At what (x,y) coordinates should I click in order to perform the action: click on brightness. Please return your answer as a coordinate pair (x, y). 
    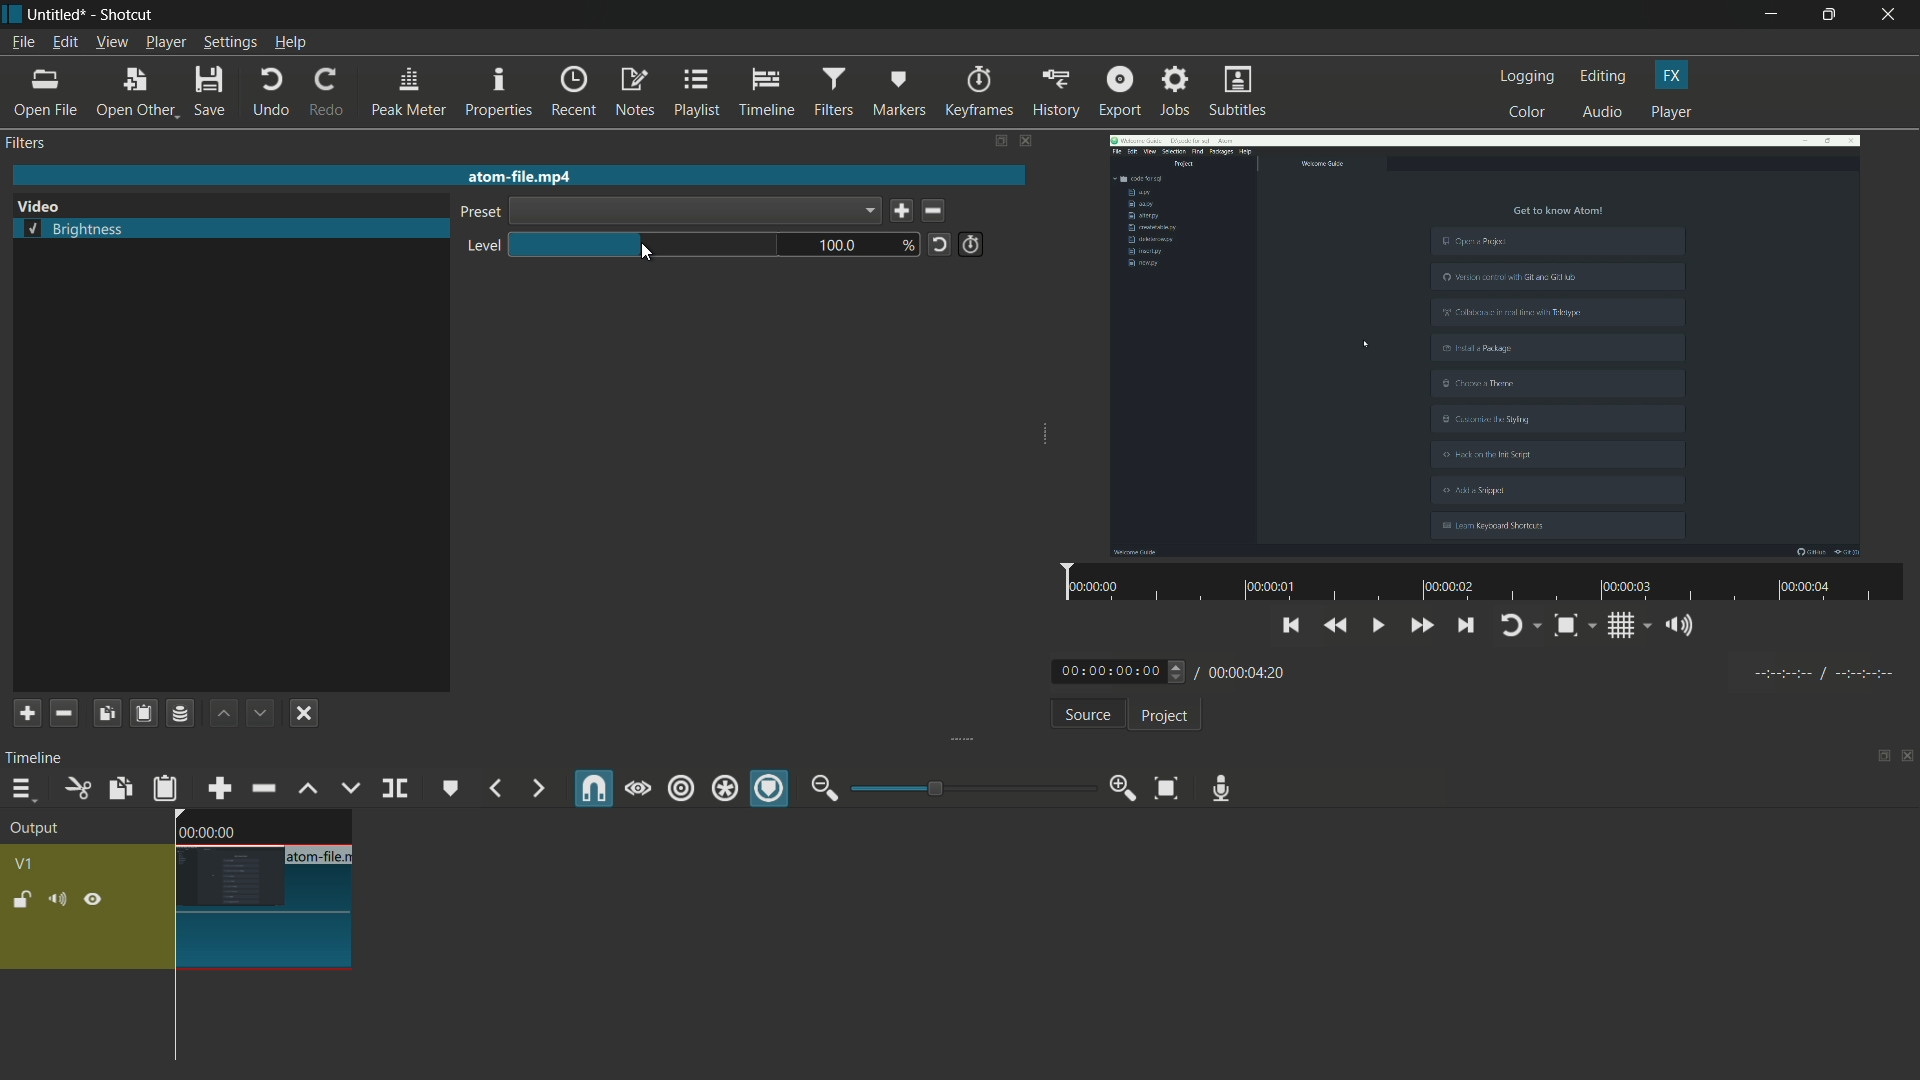
    Looking at the image, I should click on (76, 231).